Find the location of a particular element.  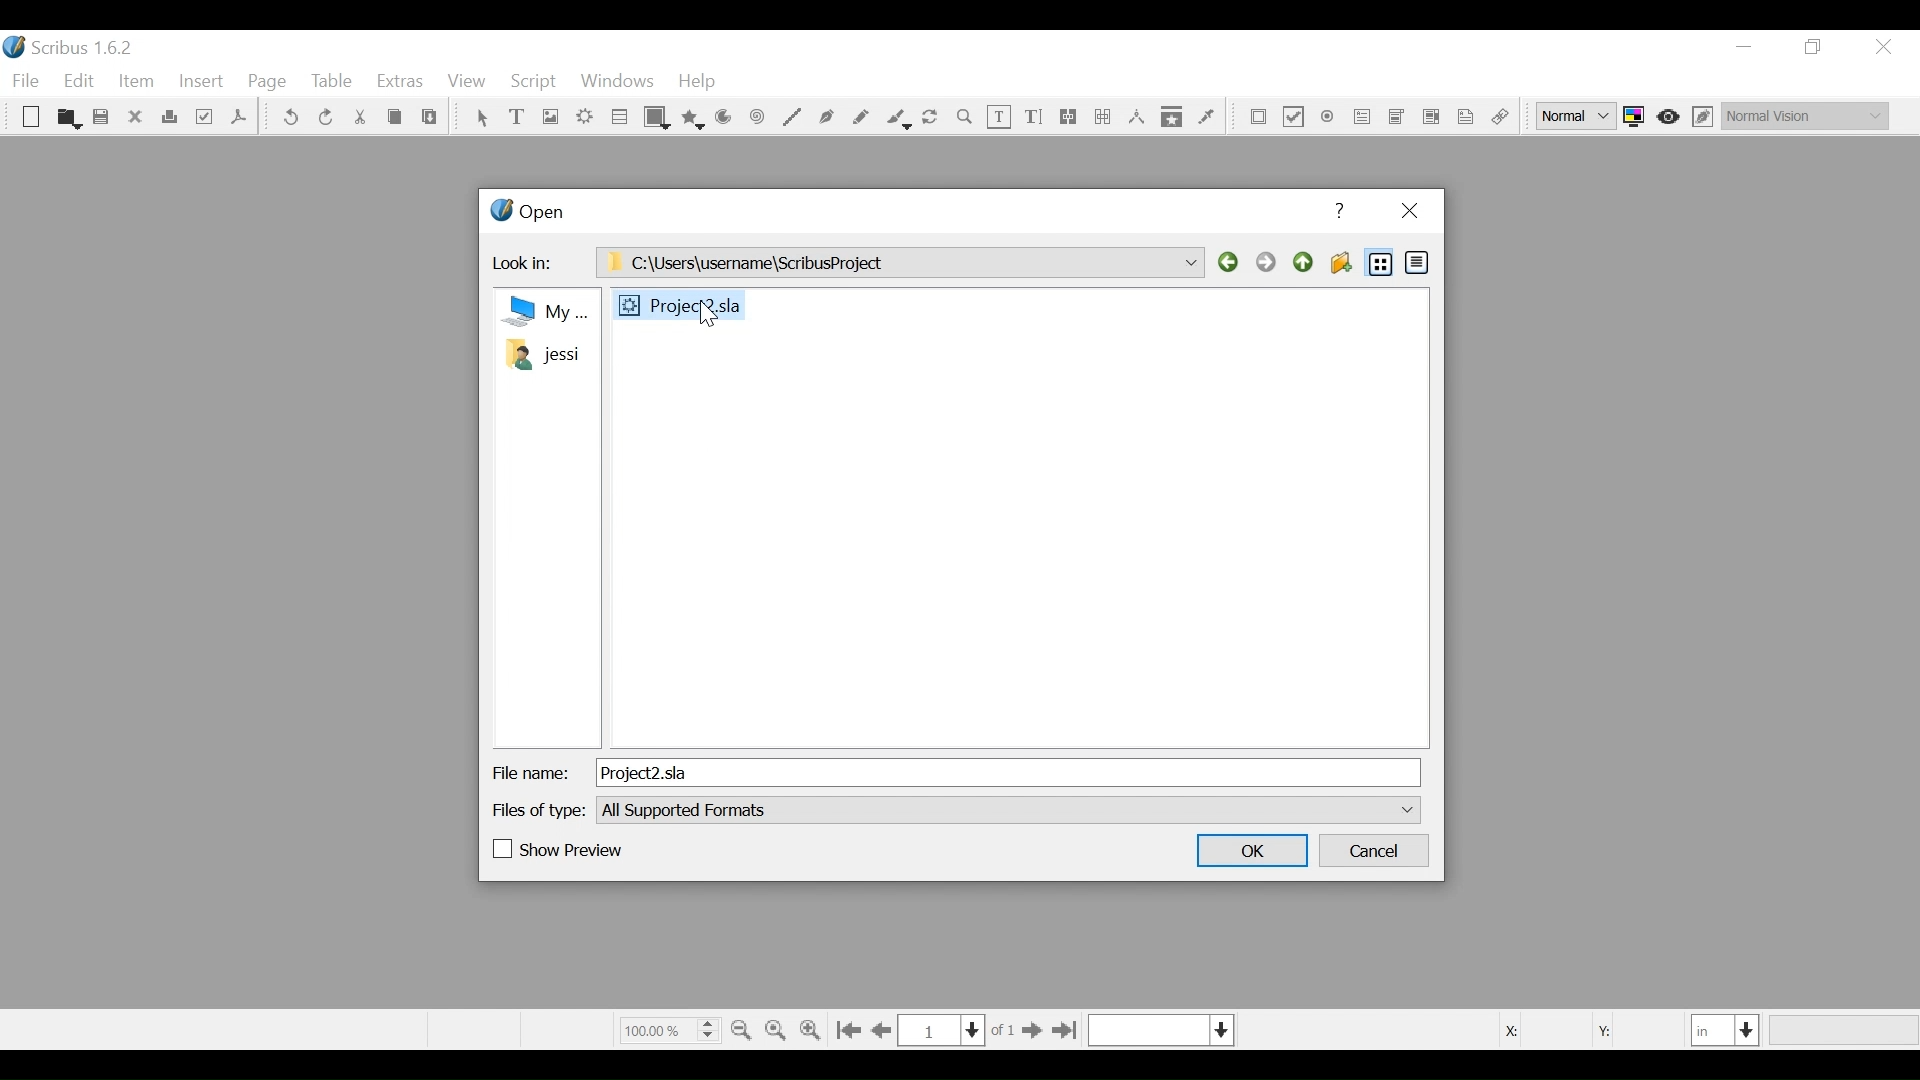

Windows is located at coordinates (617, 83).